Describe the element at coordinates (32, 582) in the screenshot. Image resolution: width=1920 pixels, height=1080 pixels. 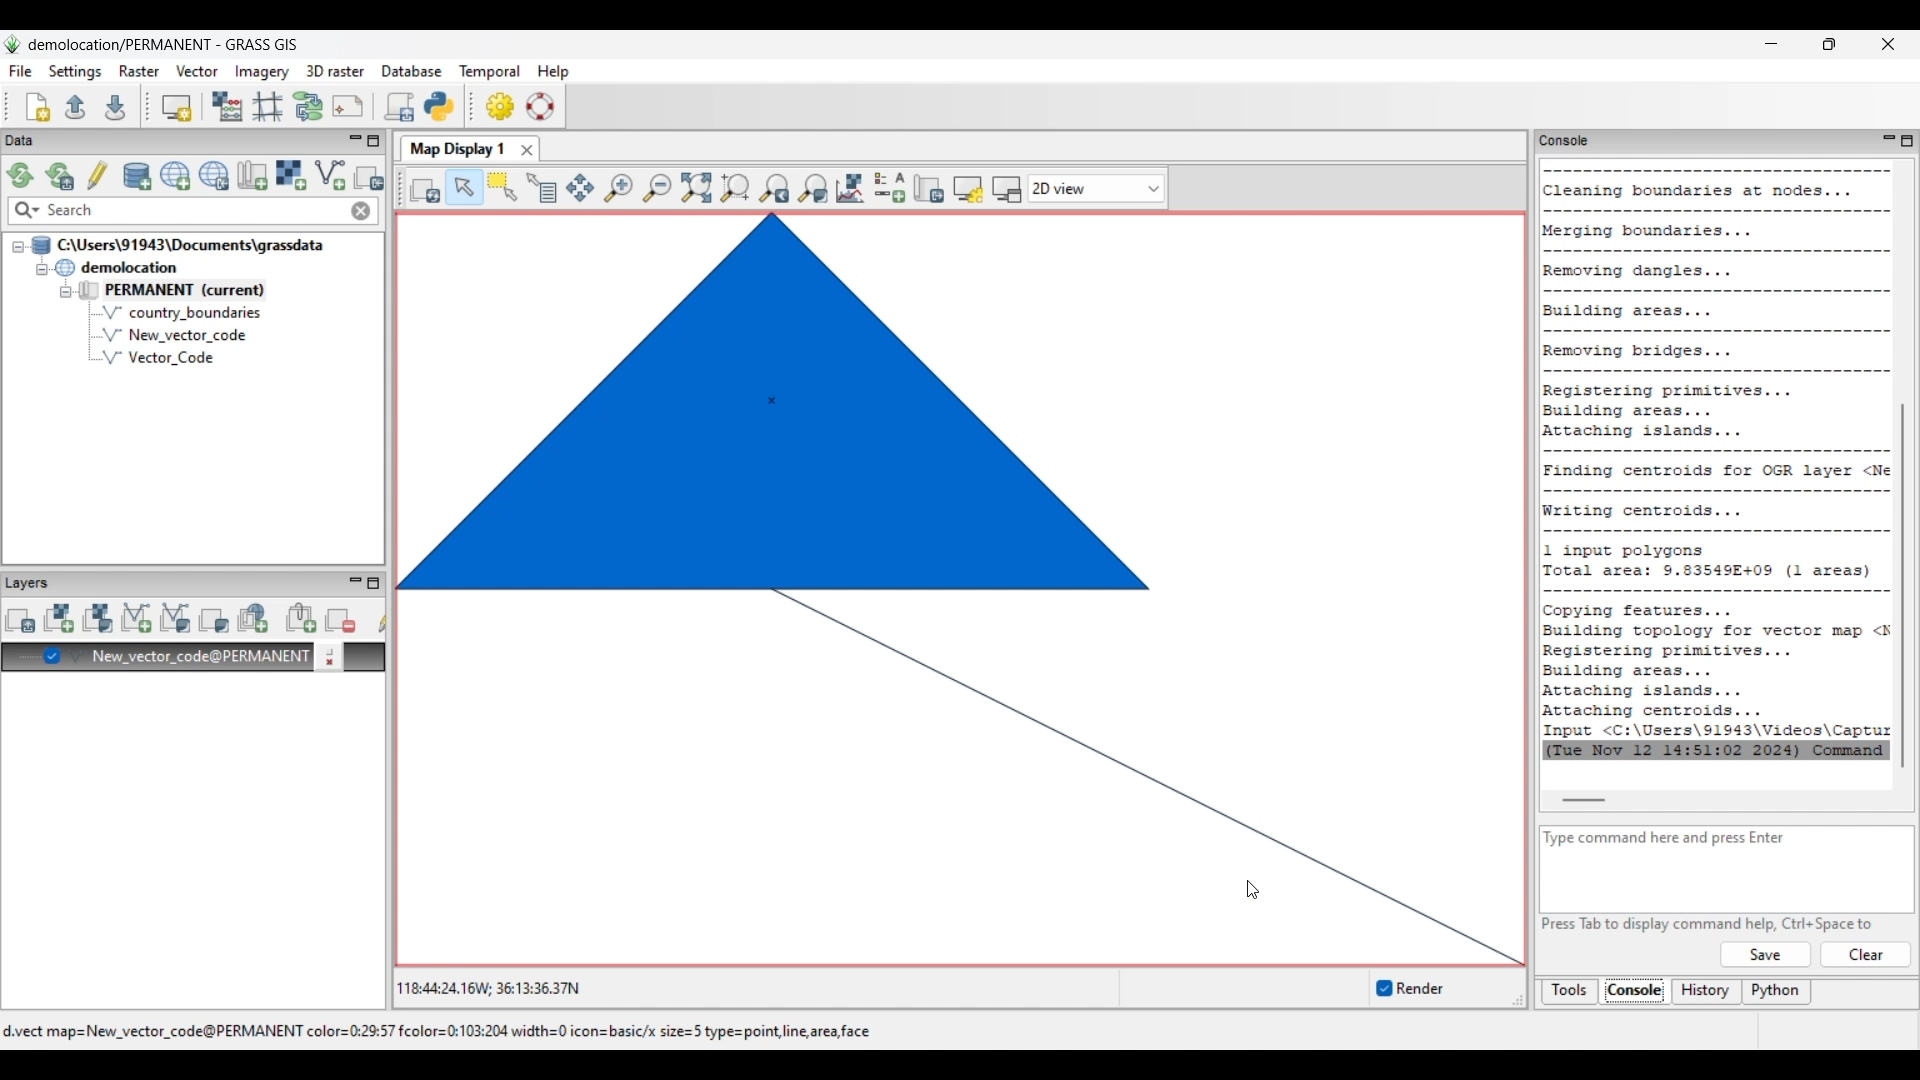
I see `Layers` at that location.